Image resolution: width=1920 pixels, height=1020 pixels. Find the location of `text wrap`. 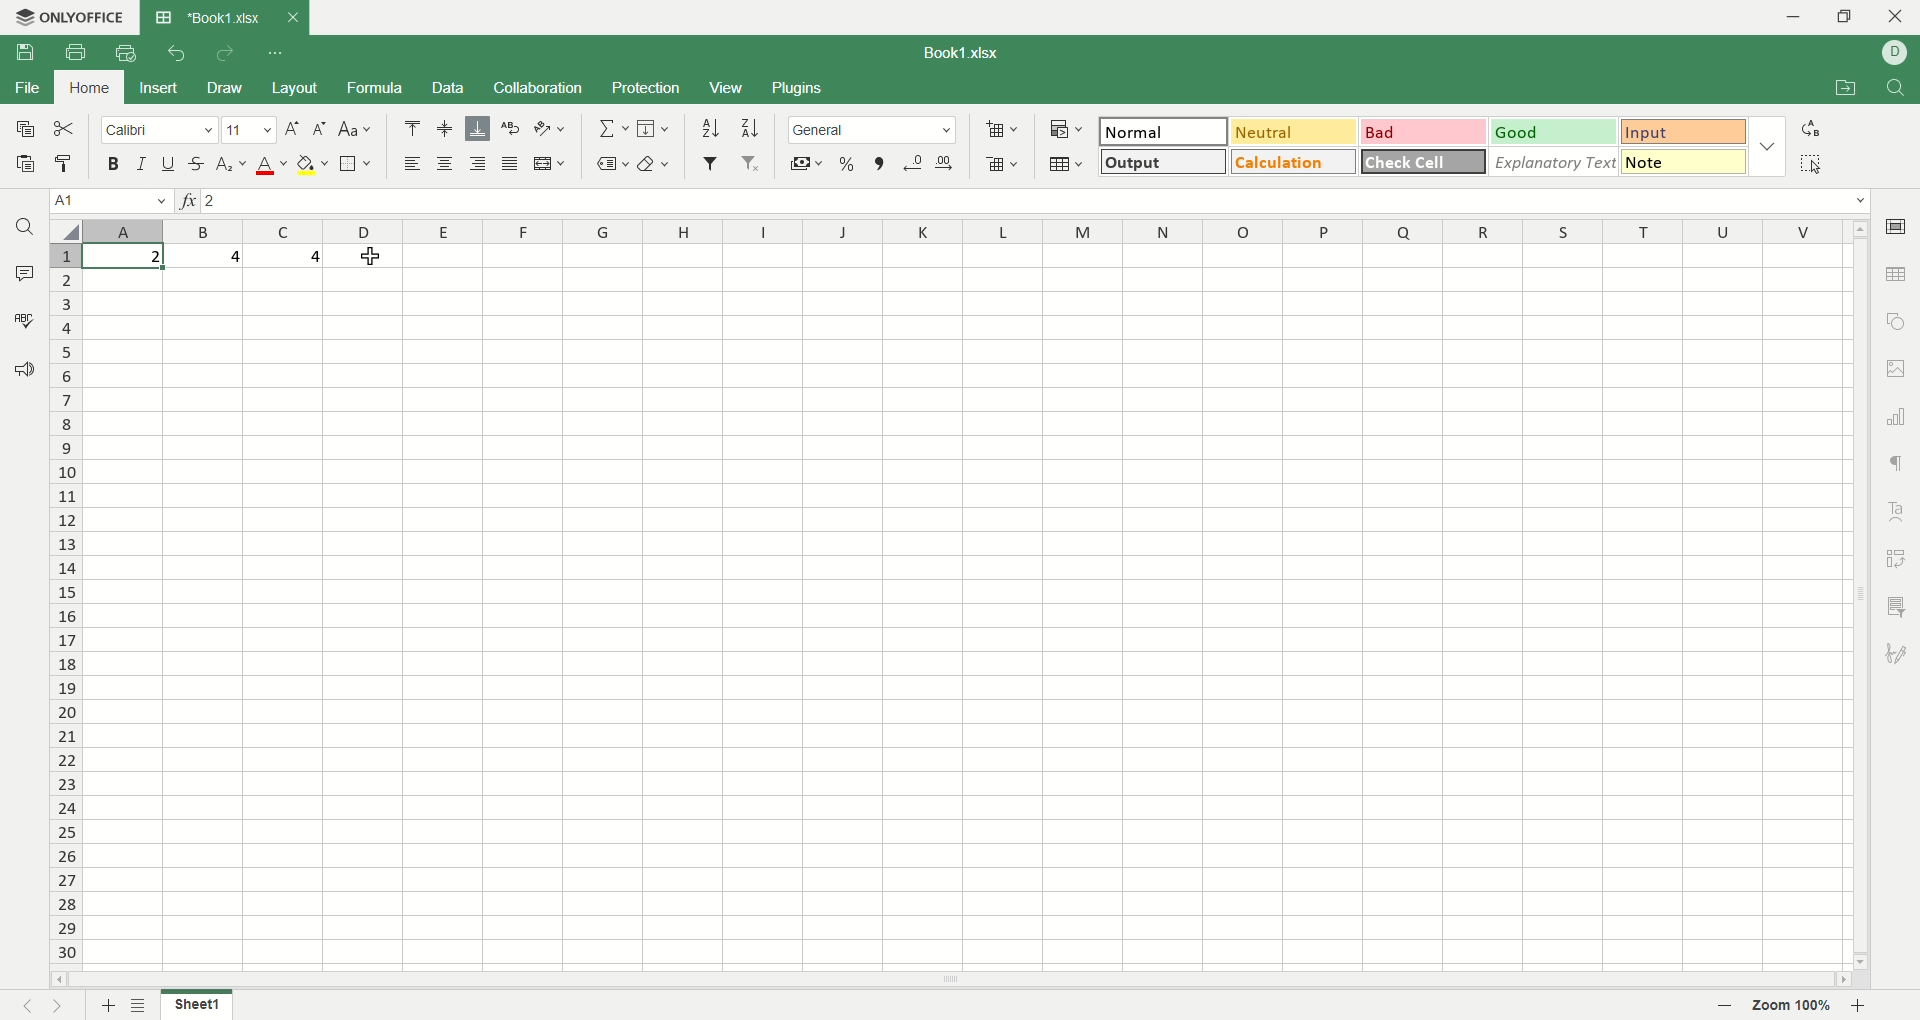

text wrap is located at coordinates (509, 130).